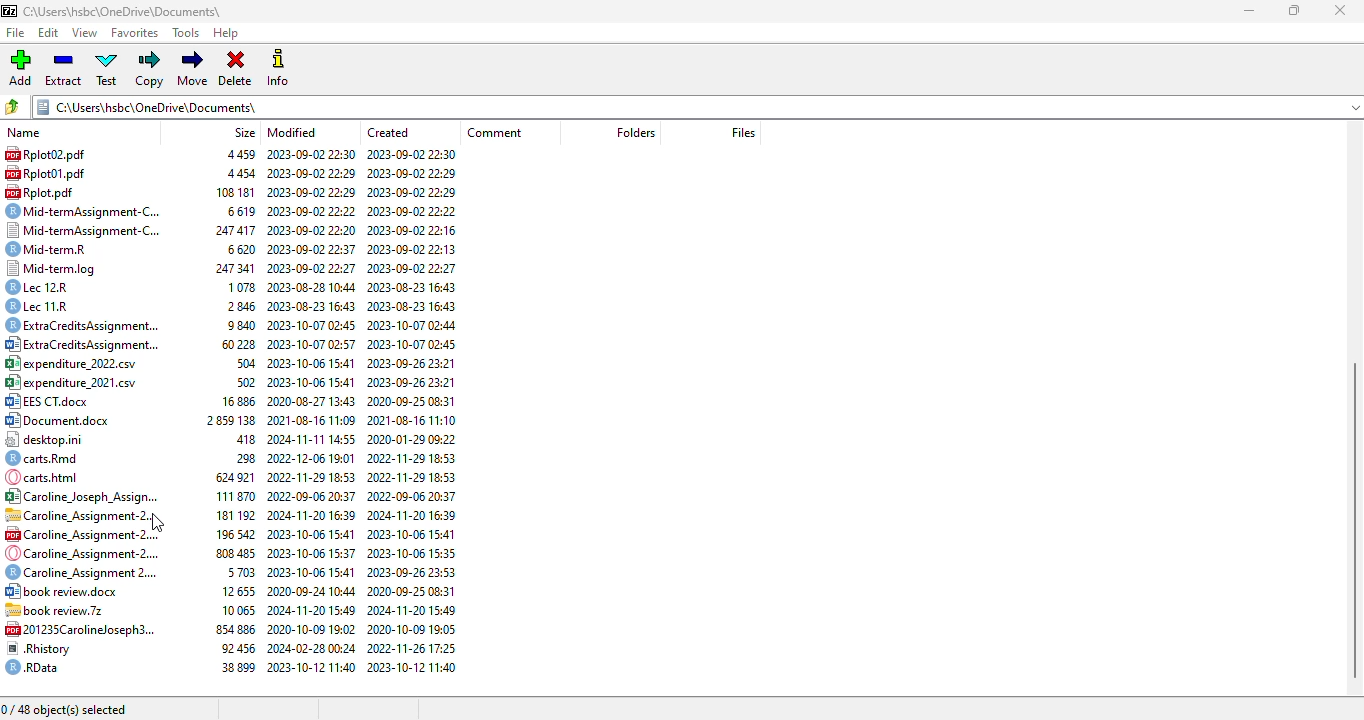  What do you see at coordinates (1355, 520) in the screenshot?
I see `vertical scroll bar` at bounding box center [1355, 520].